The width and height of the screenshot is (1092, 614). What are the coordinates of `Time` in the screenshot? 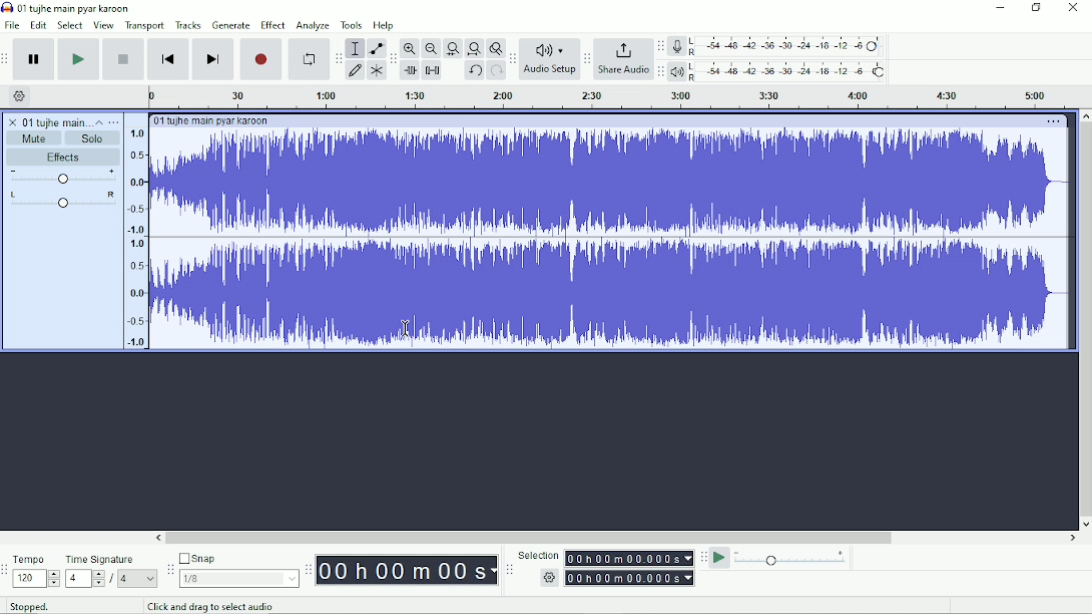 It's located at (408, 569).